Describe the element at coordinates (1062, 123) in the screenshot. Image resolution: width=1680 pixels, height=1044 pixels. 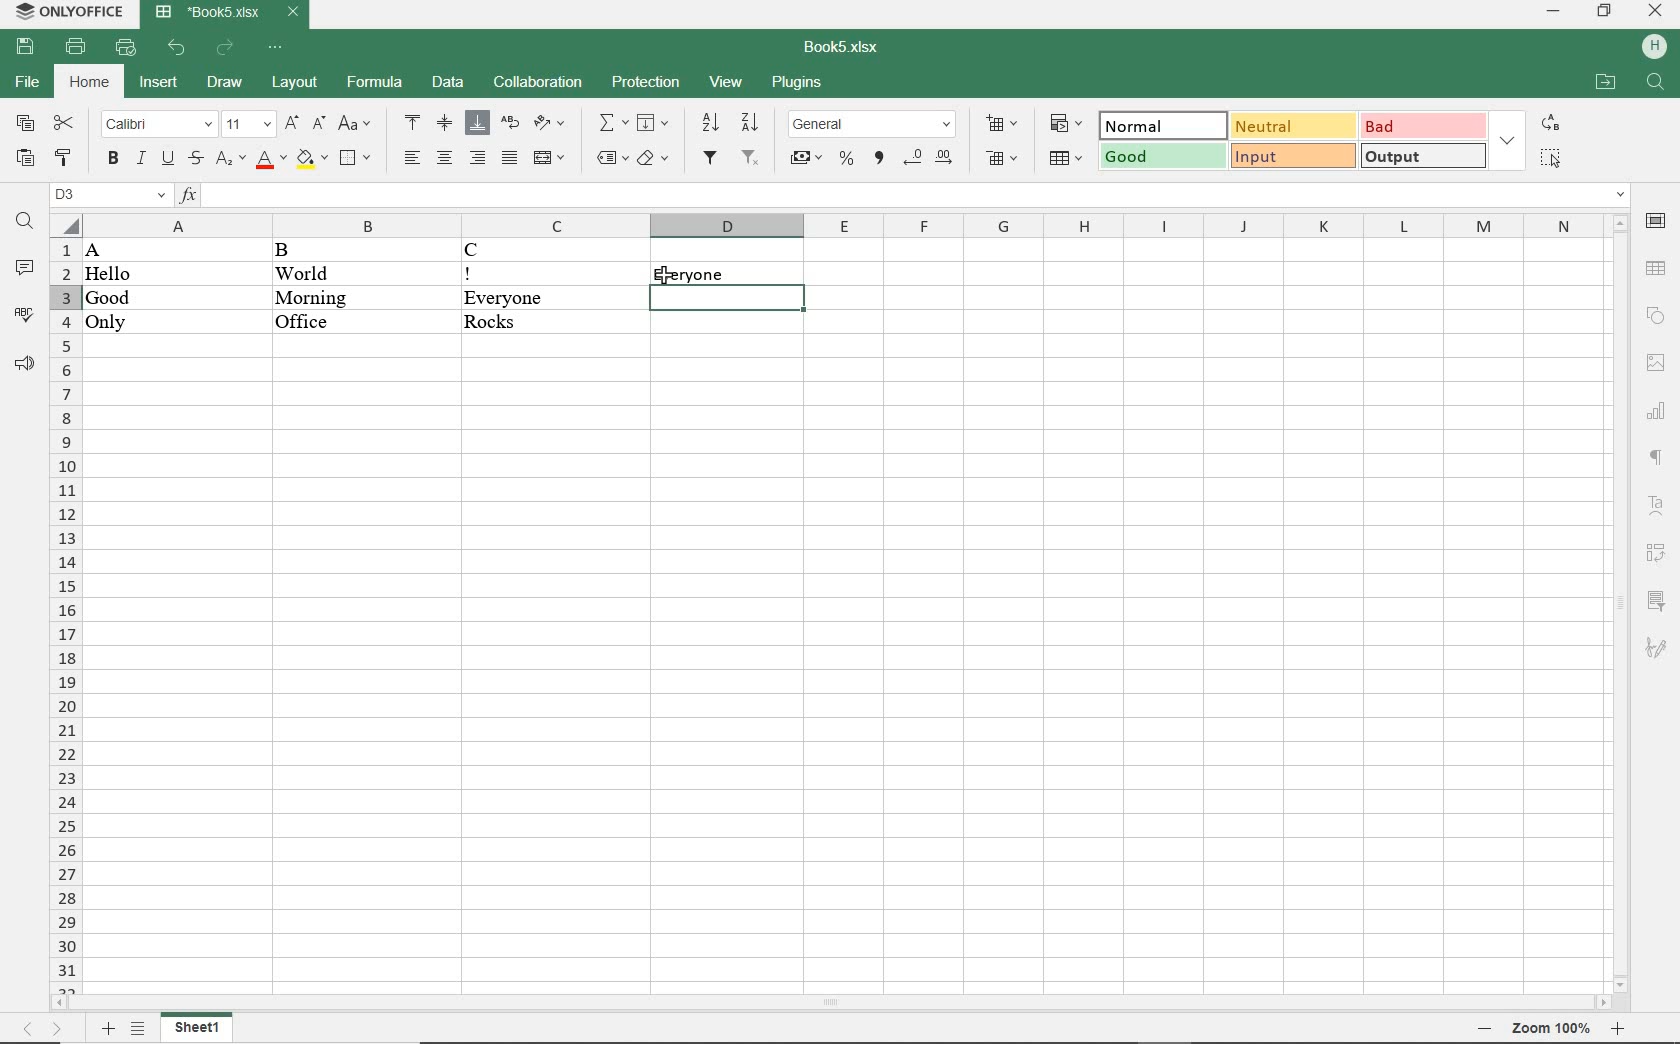
I see `conditional formatting` at that location.